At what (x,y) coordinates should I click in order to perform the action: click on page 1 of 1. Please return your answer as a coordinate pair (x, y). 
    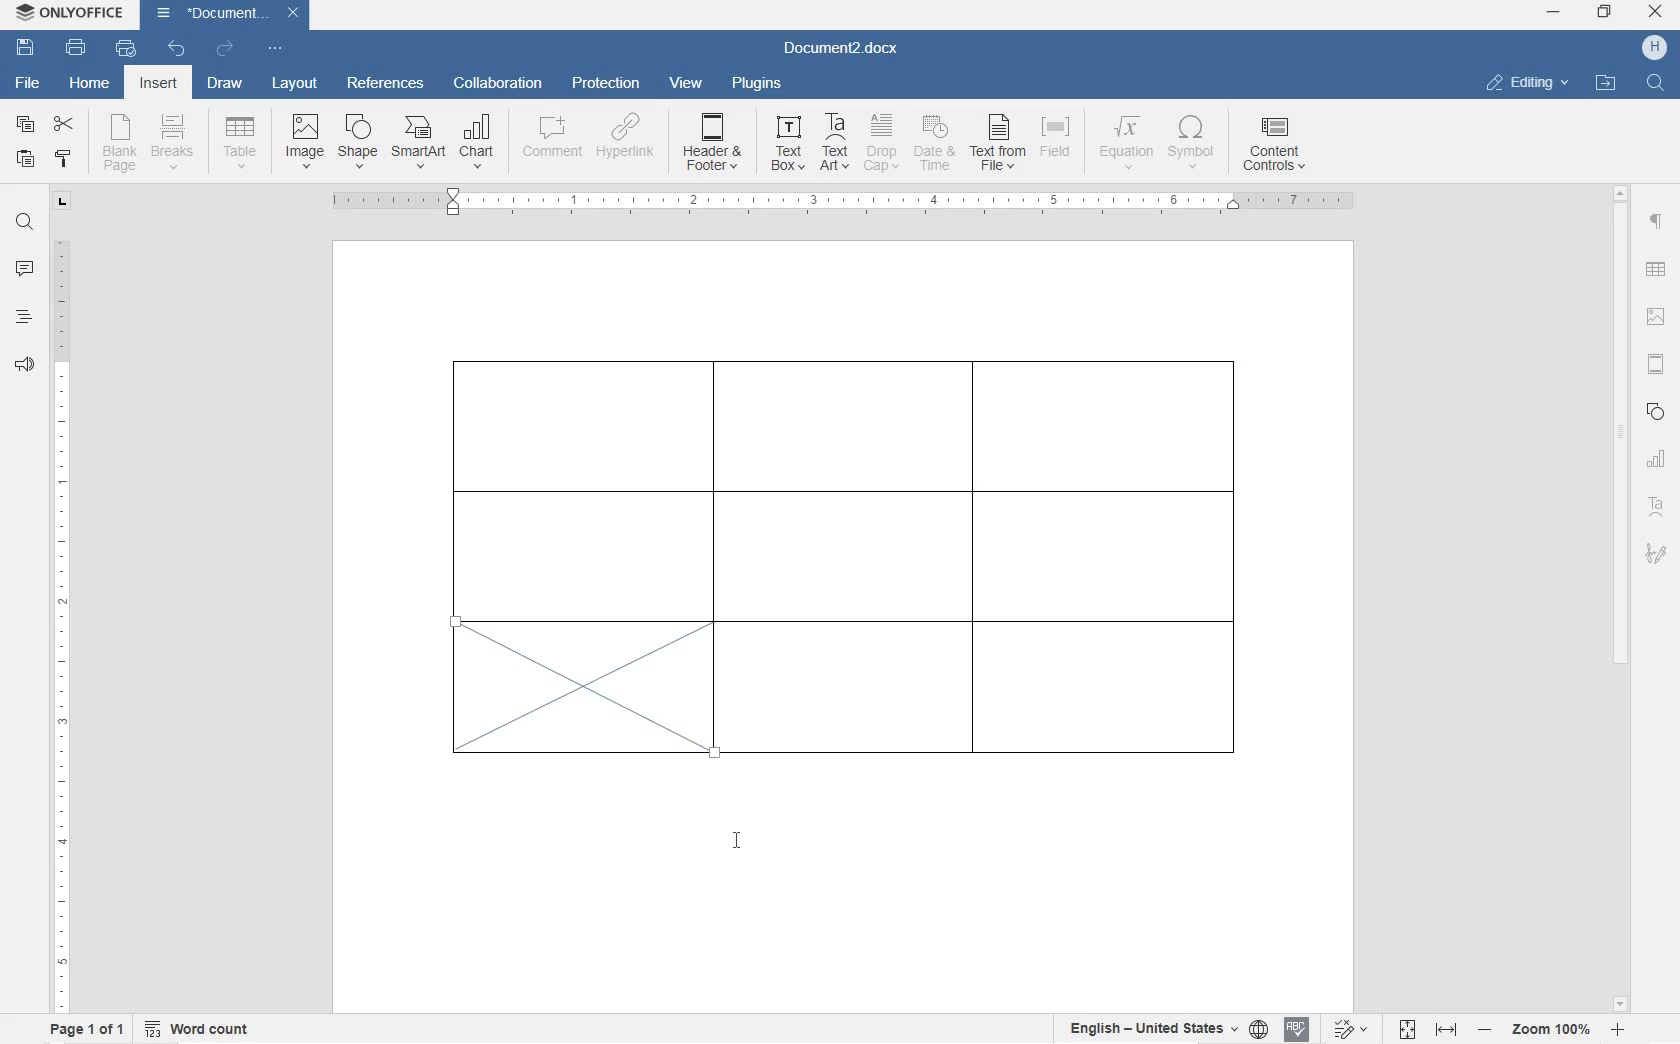
    Looking at the image, I should click on (84, 1029).